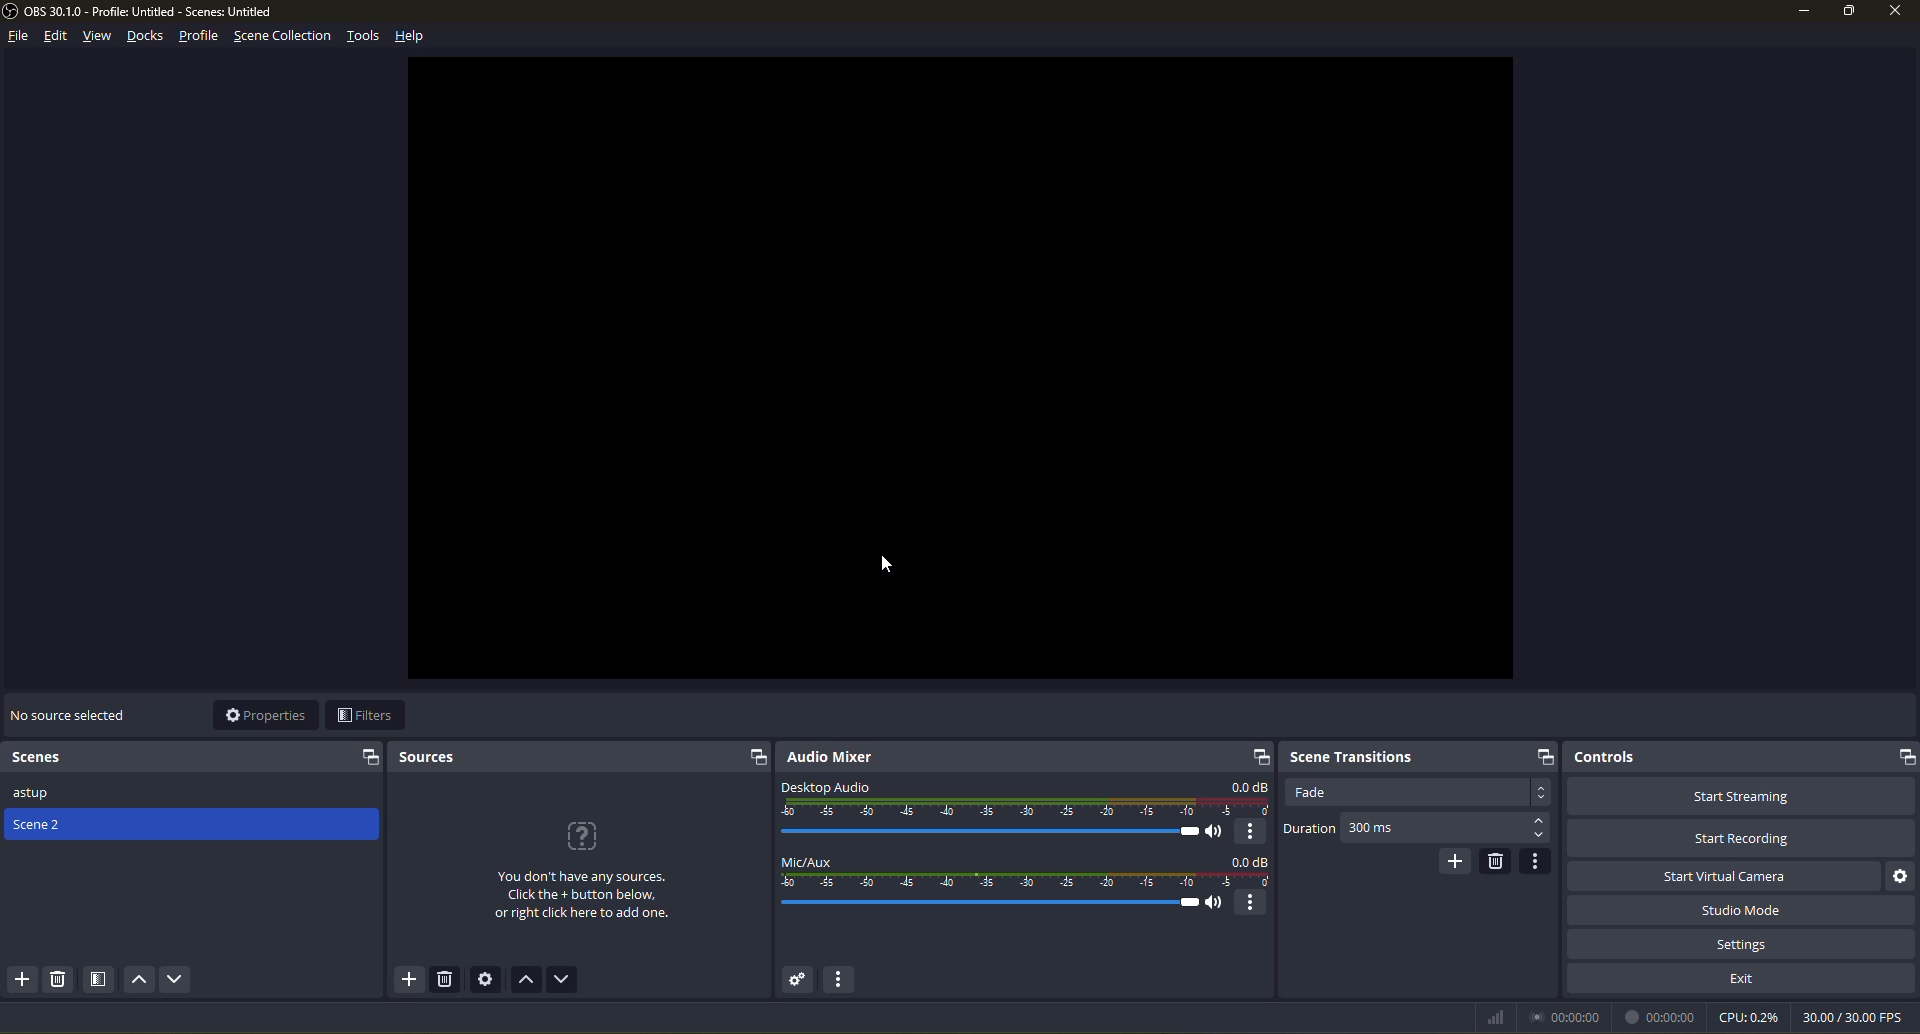 The image size is (1920, 1034). What do you see at coordinates (1744, 978) in the screenshot?
I see `exit` at bounding box center [1744, 978].